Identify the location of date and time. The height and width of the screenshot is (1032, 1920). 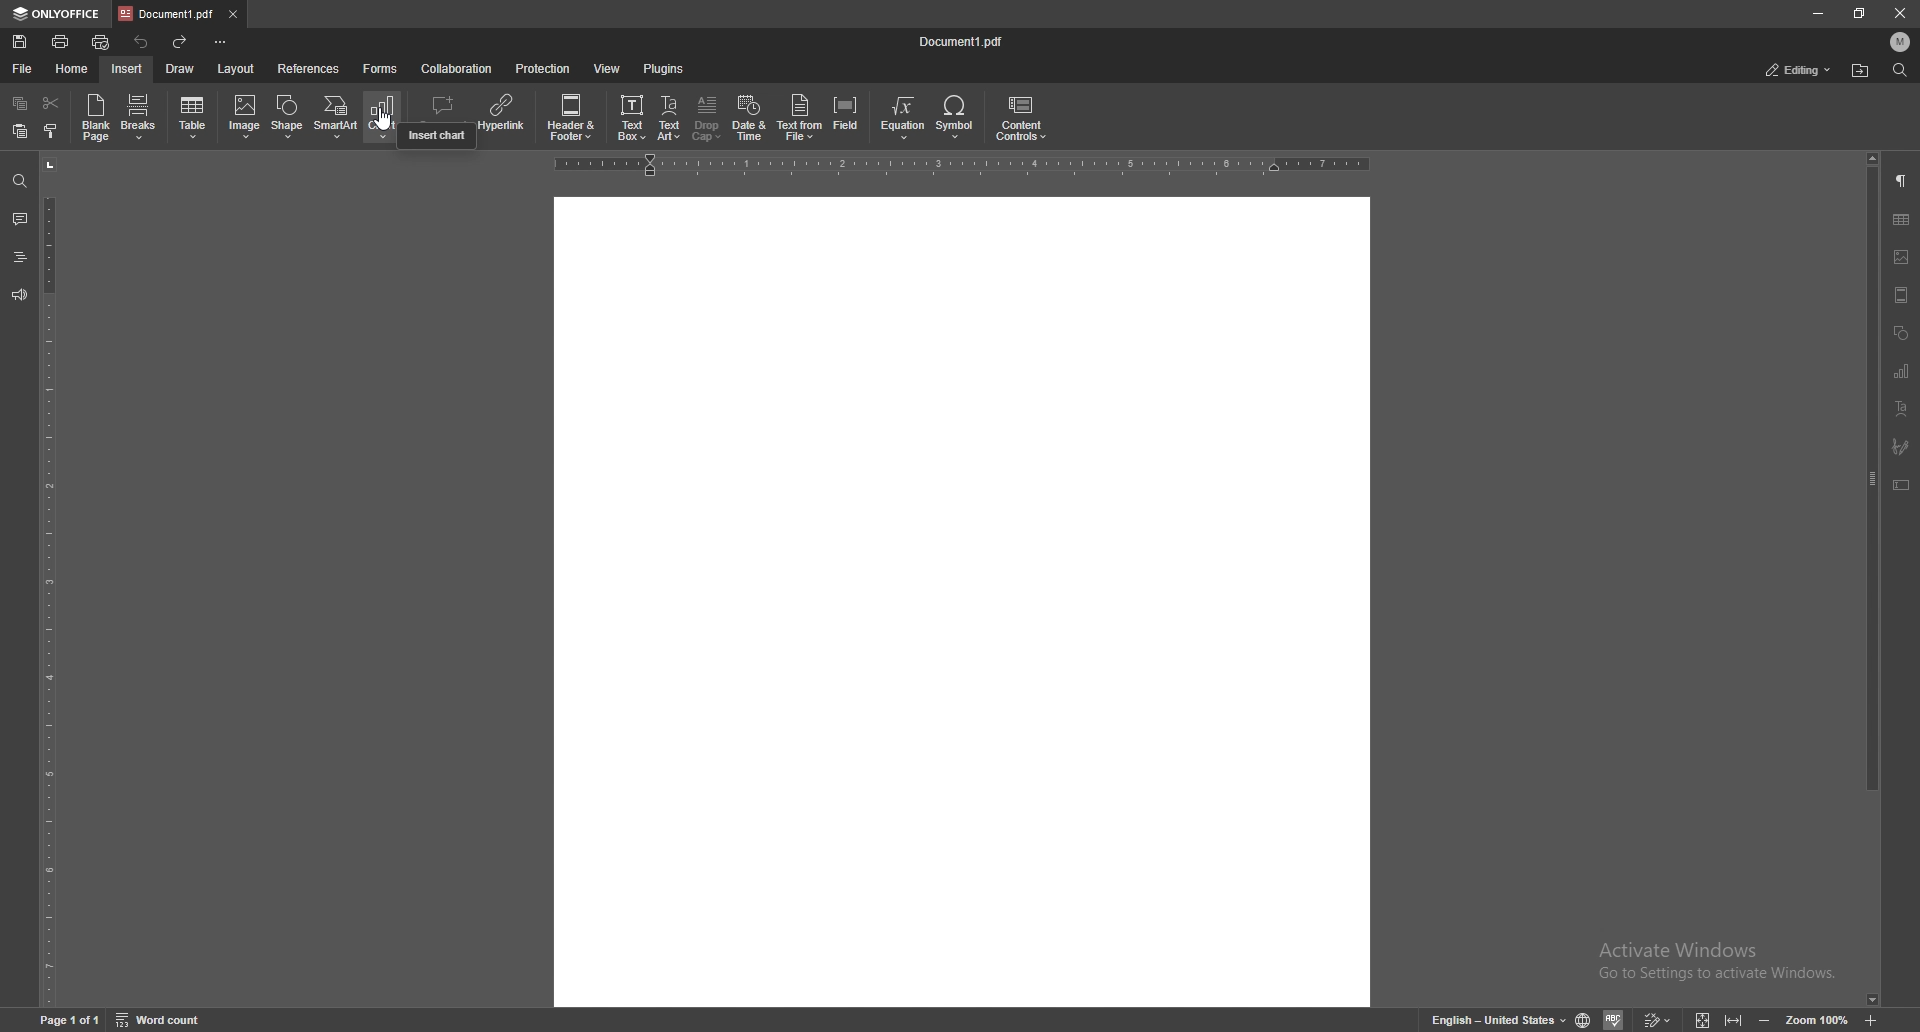
(748, 119).